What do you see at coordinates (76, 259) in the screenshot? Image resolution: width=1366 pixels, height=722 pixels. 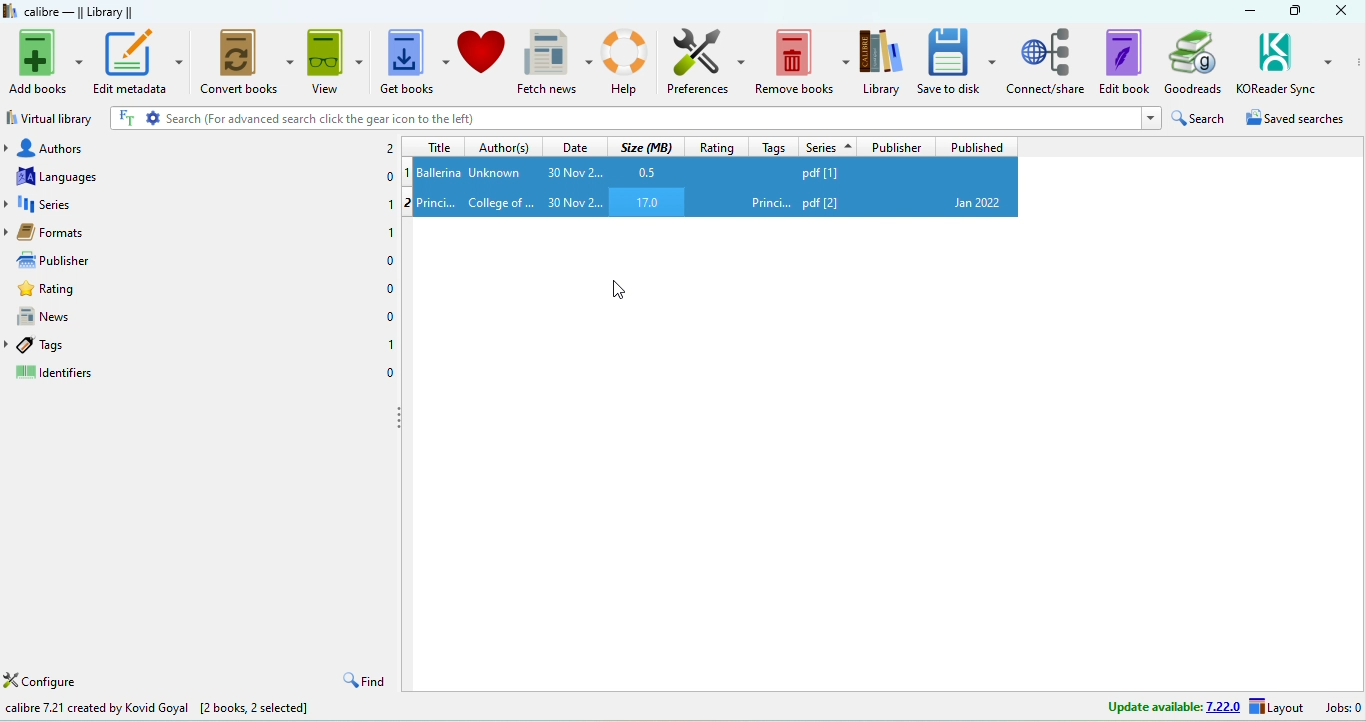 I see `publisher` at bounding box center [76, 259].